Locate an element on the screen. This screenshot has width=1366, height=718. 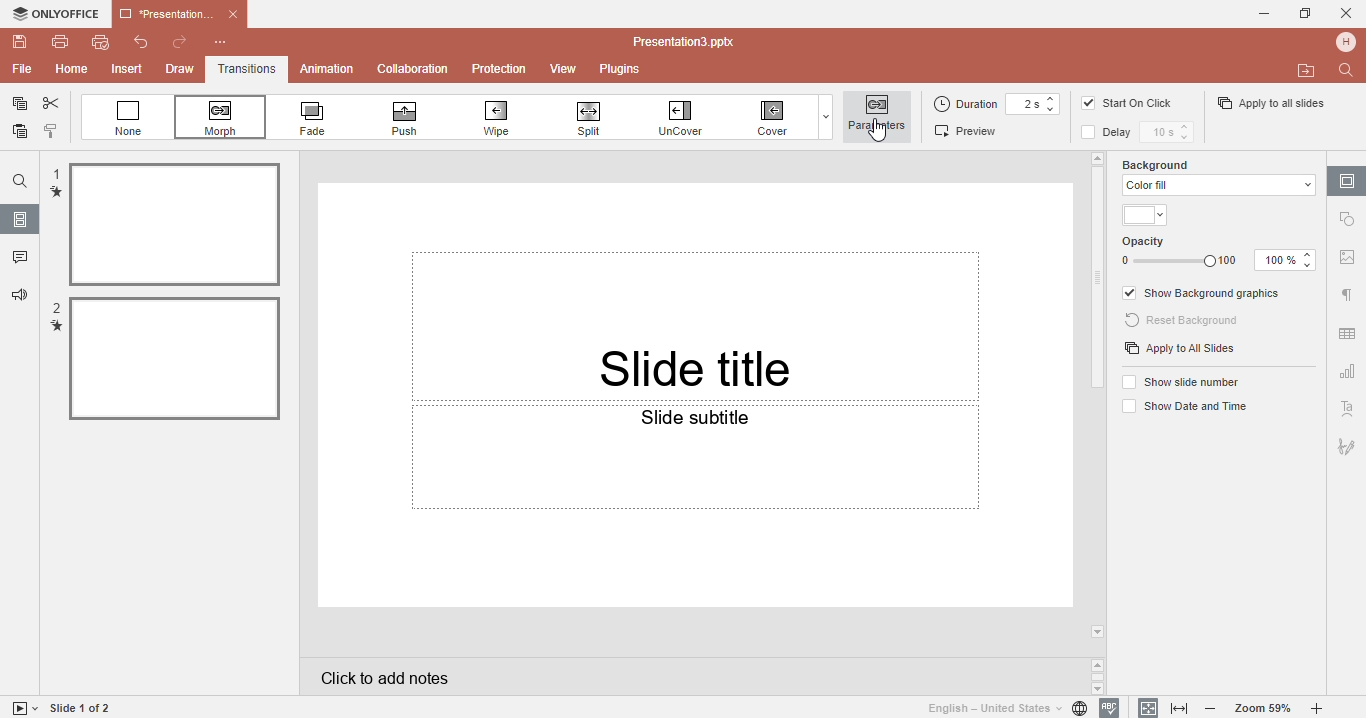
Home is located at coordinates (71, 69).